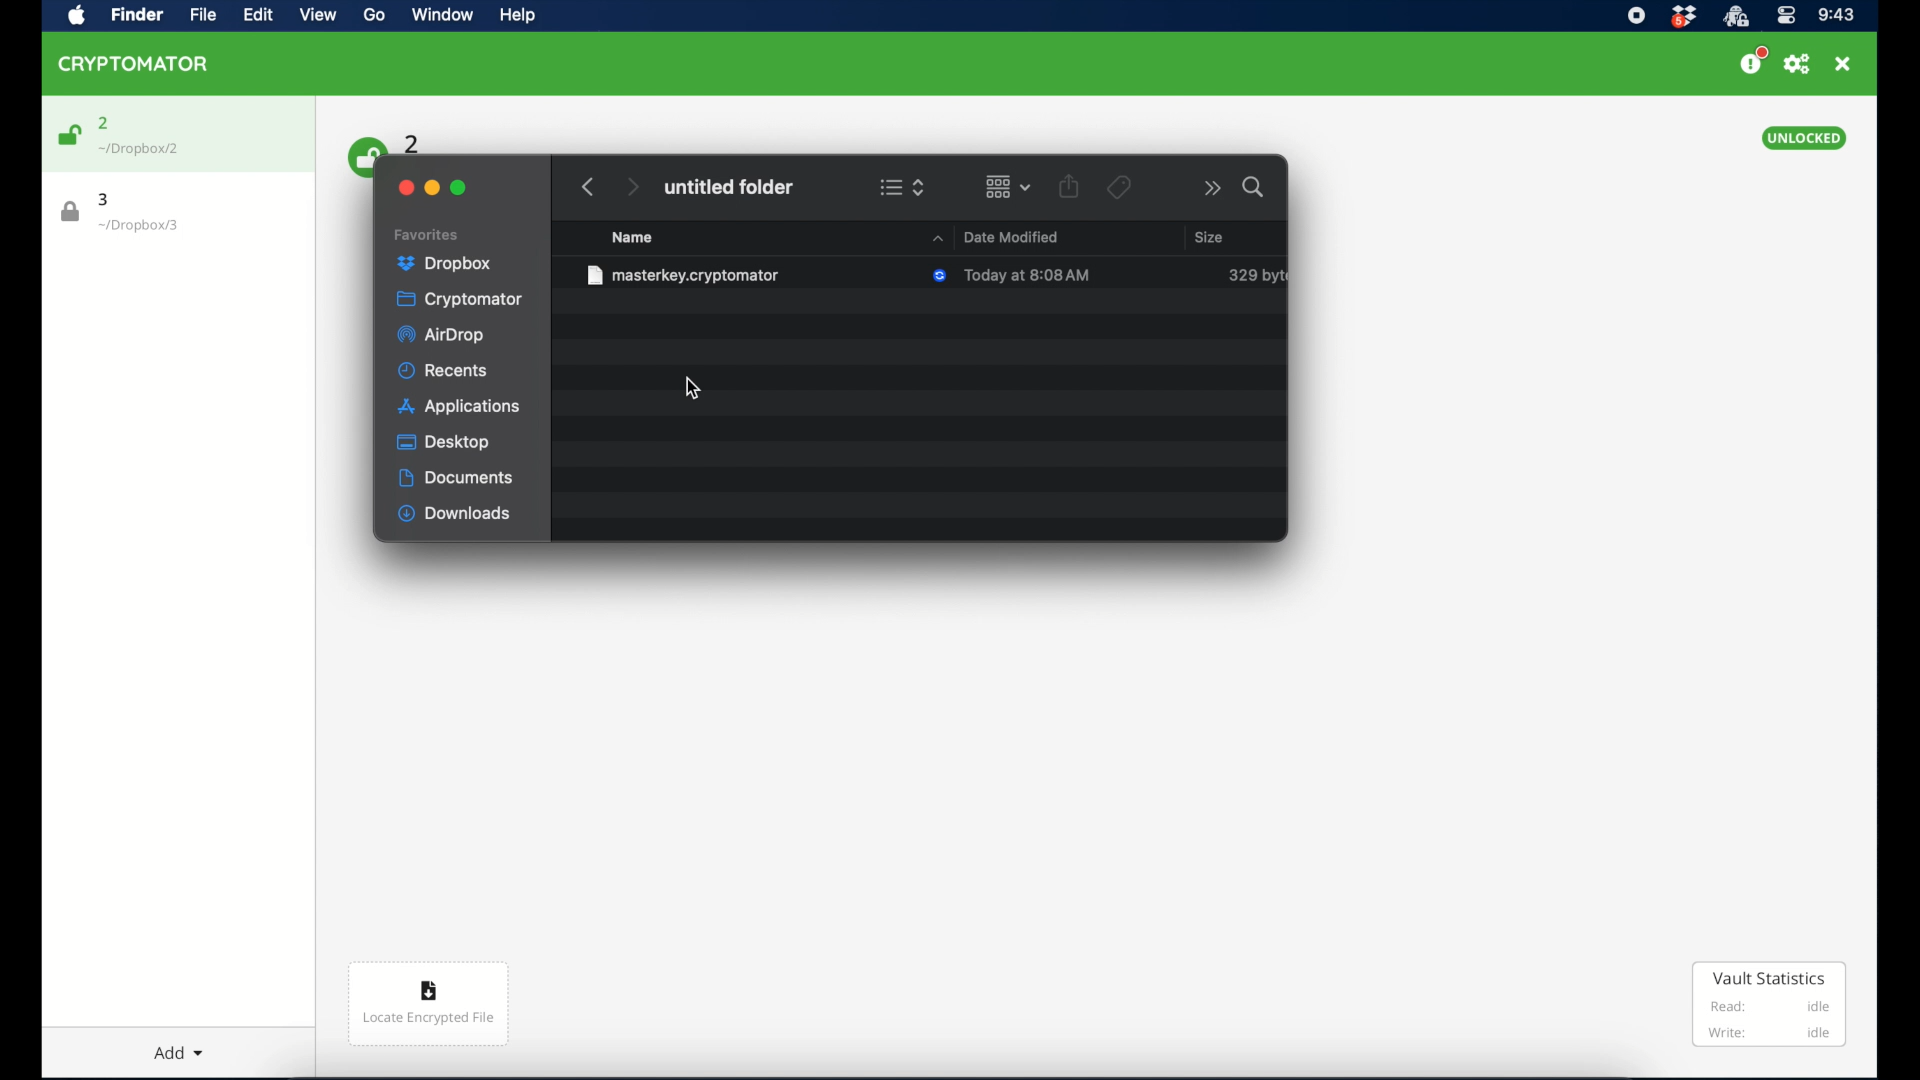 This screenshot has width=1920, height=1080. What do you see at coordinates (363, 155) in the screenshot?
I see `unlock icon` at bounding box center [363, 155].